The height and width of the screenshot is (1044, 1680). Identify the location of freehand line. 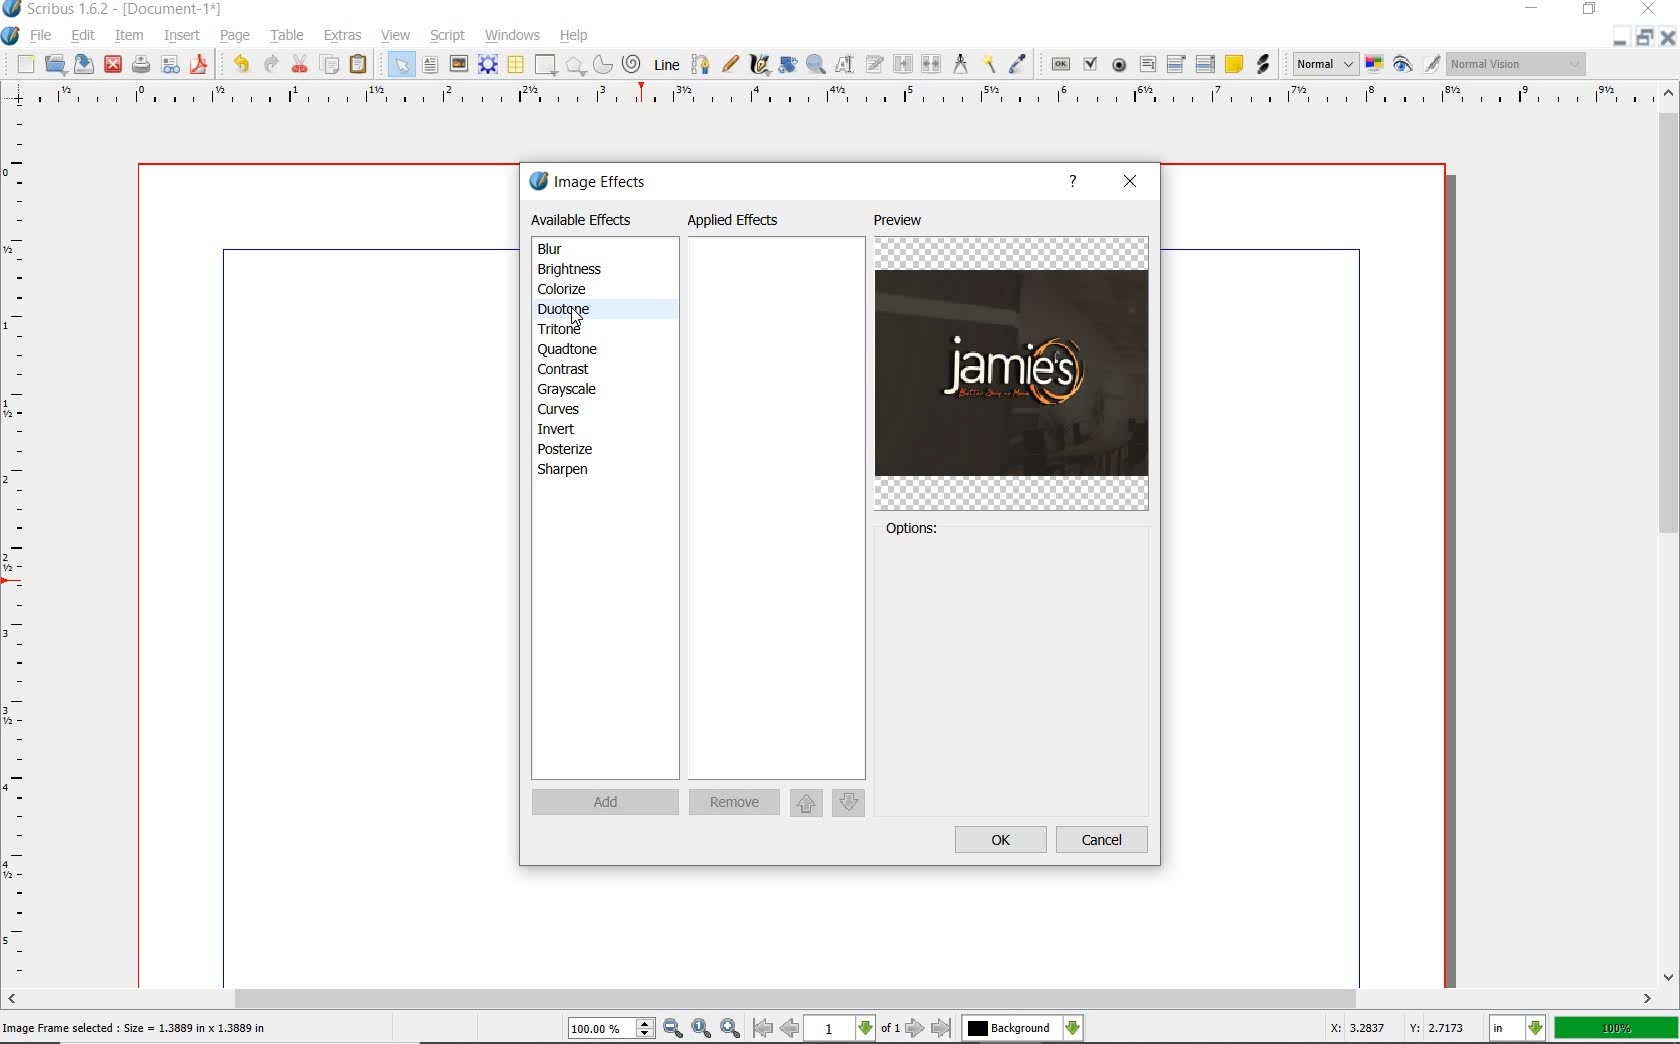
(729, 66).